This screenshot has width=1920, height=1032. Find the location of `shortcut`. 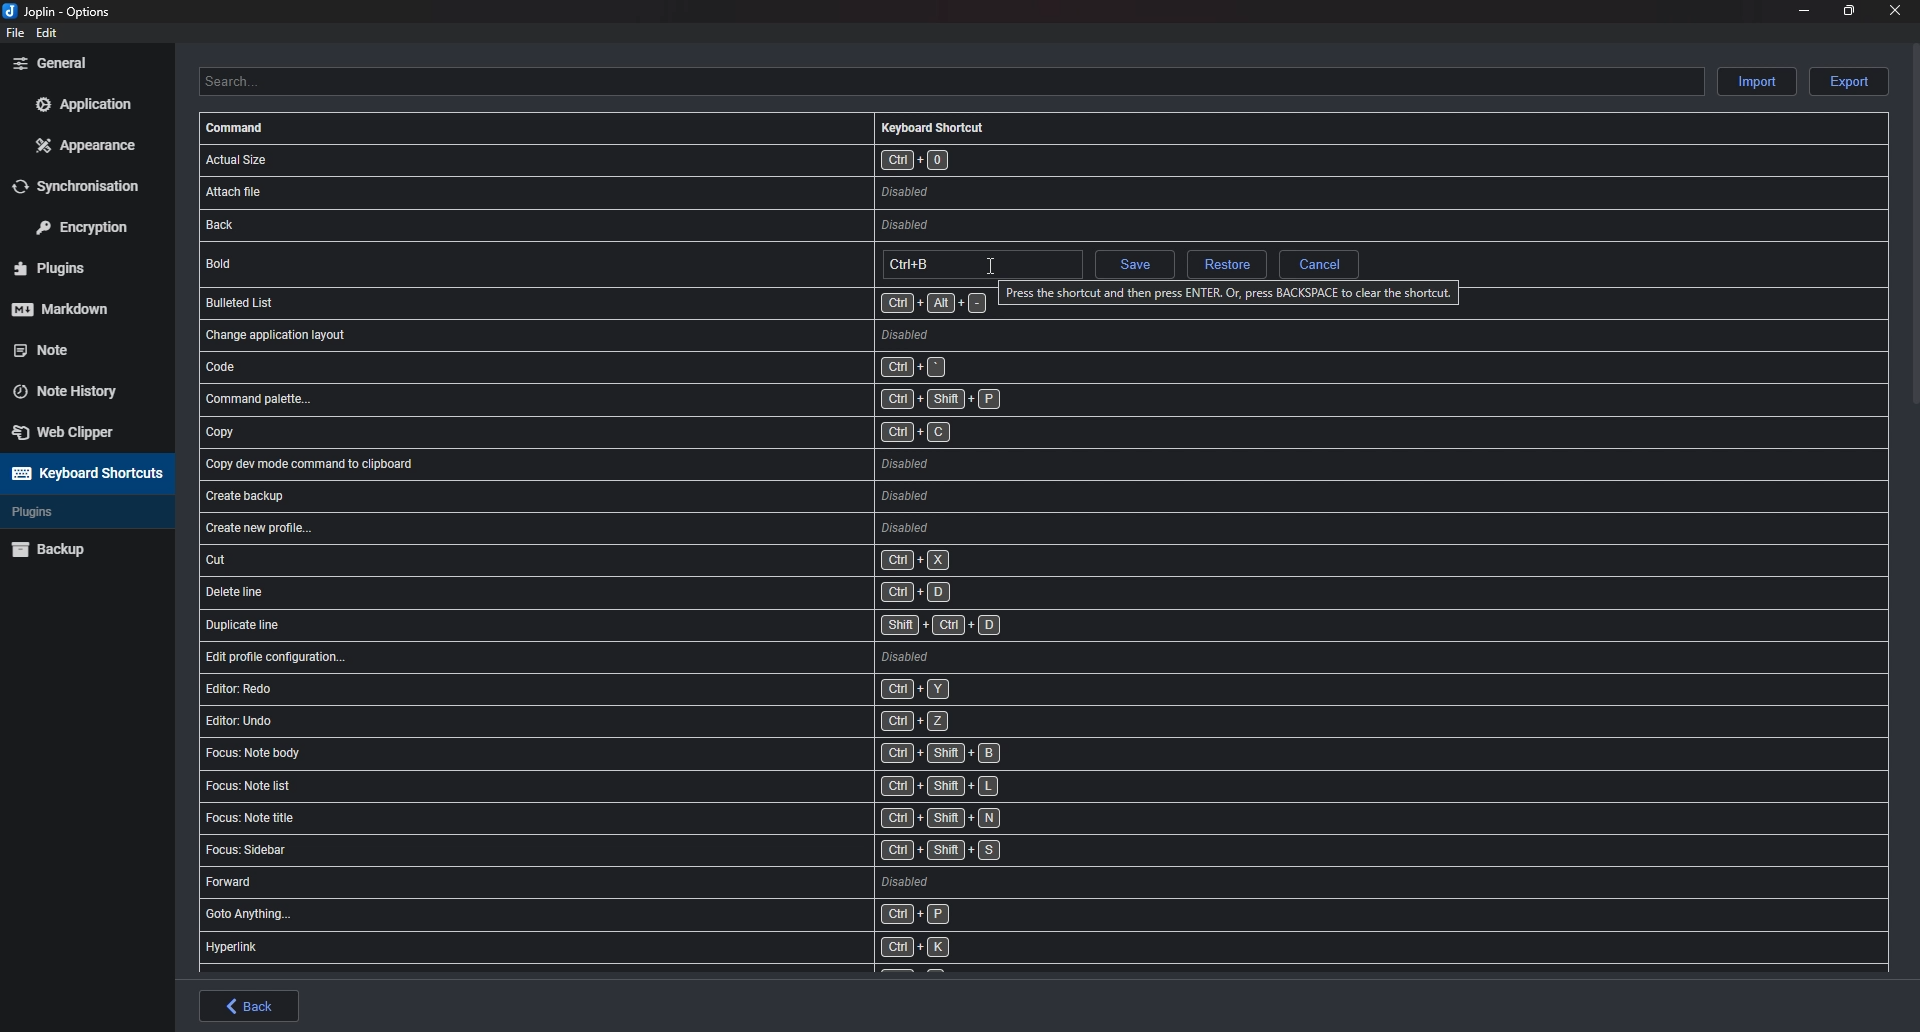

shortcut is located at coordinates (674, 435).